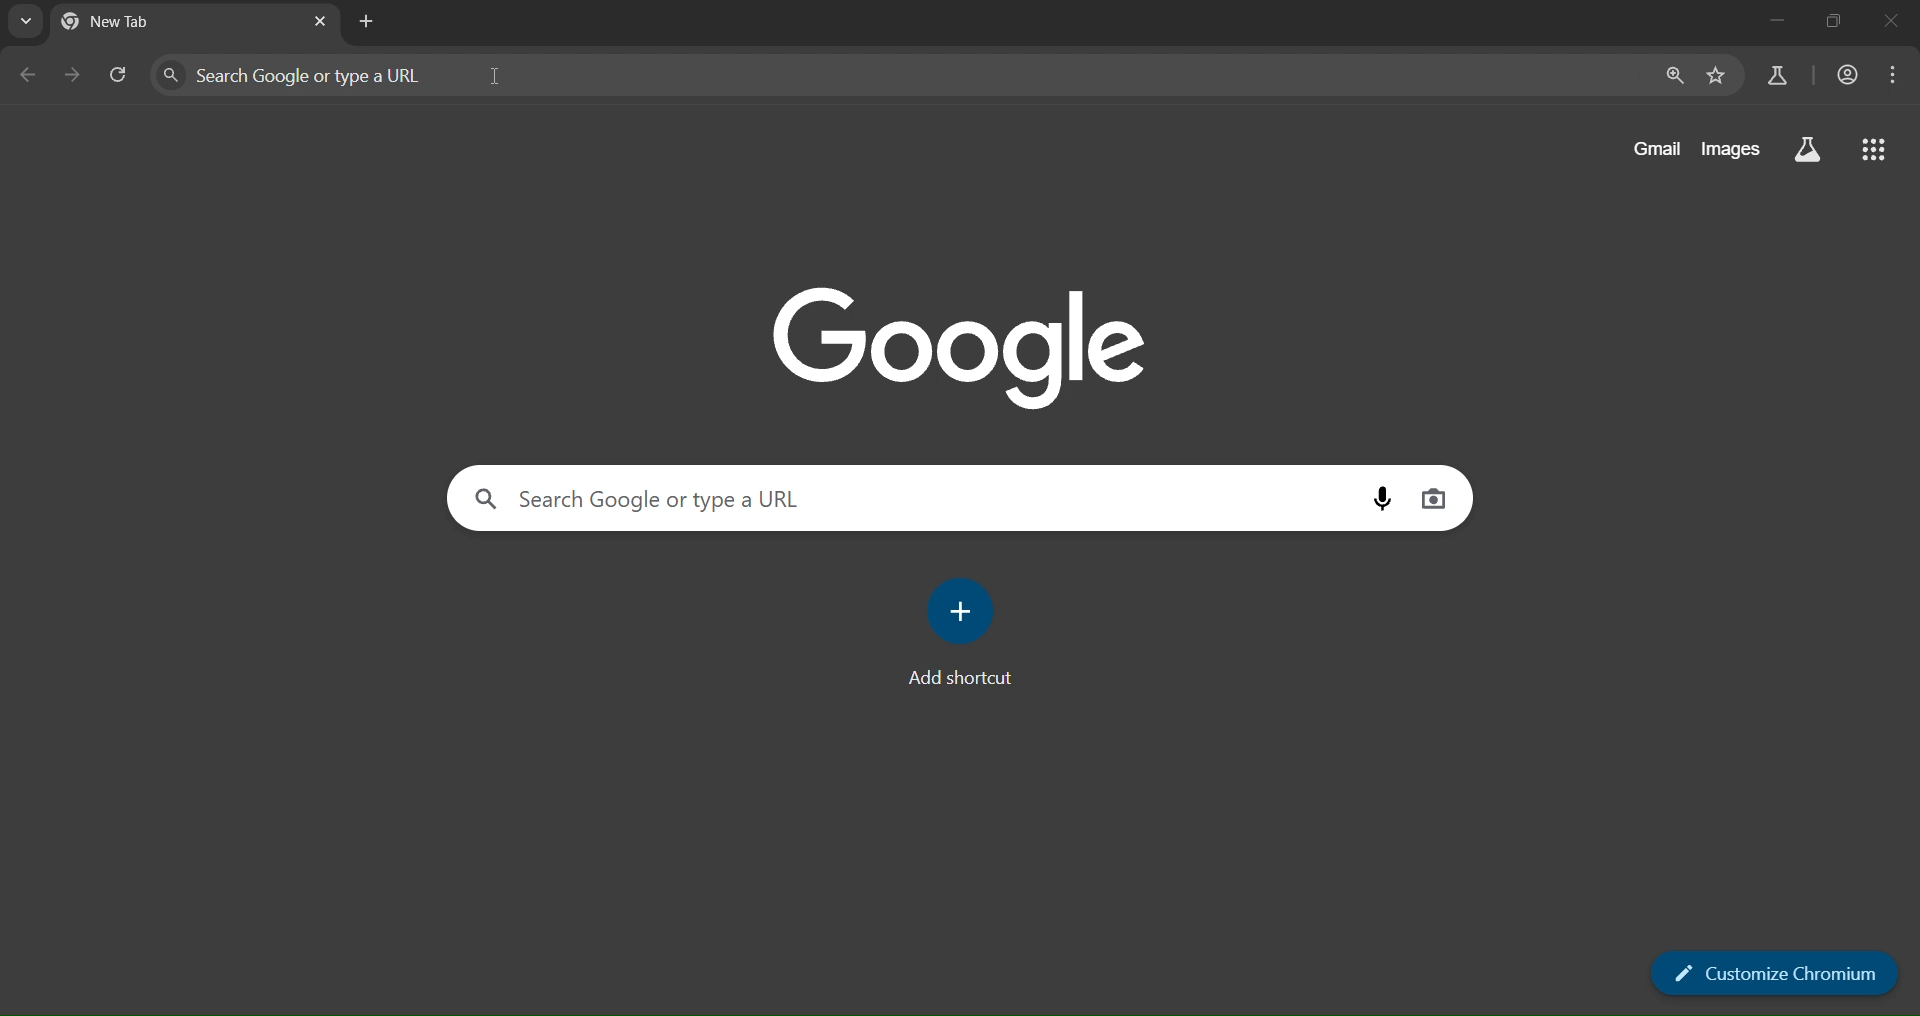  Describe the element at coordinates (1878, 152) in the screenshot. I see `google apps` at that location.